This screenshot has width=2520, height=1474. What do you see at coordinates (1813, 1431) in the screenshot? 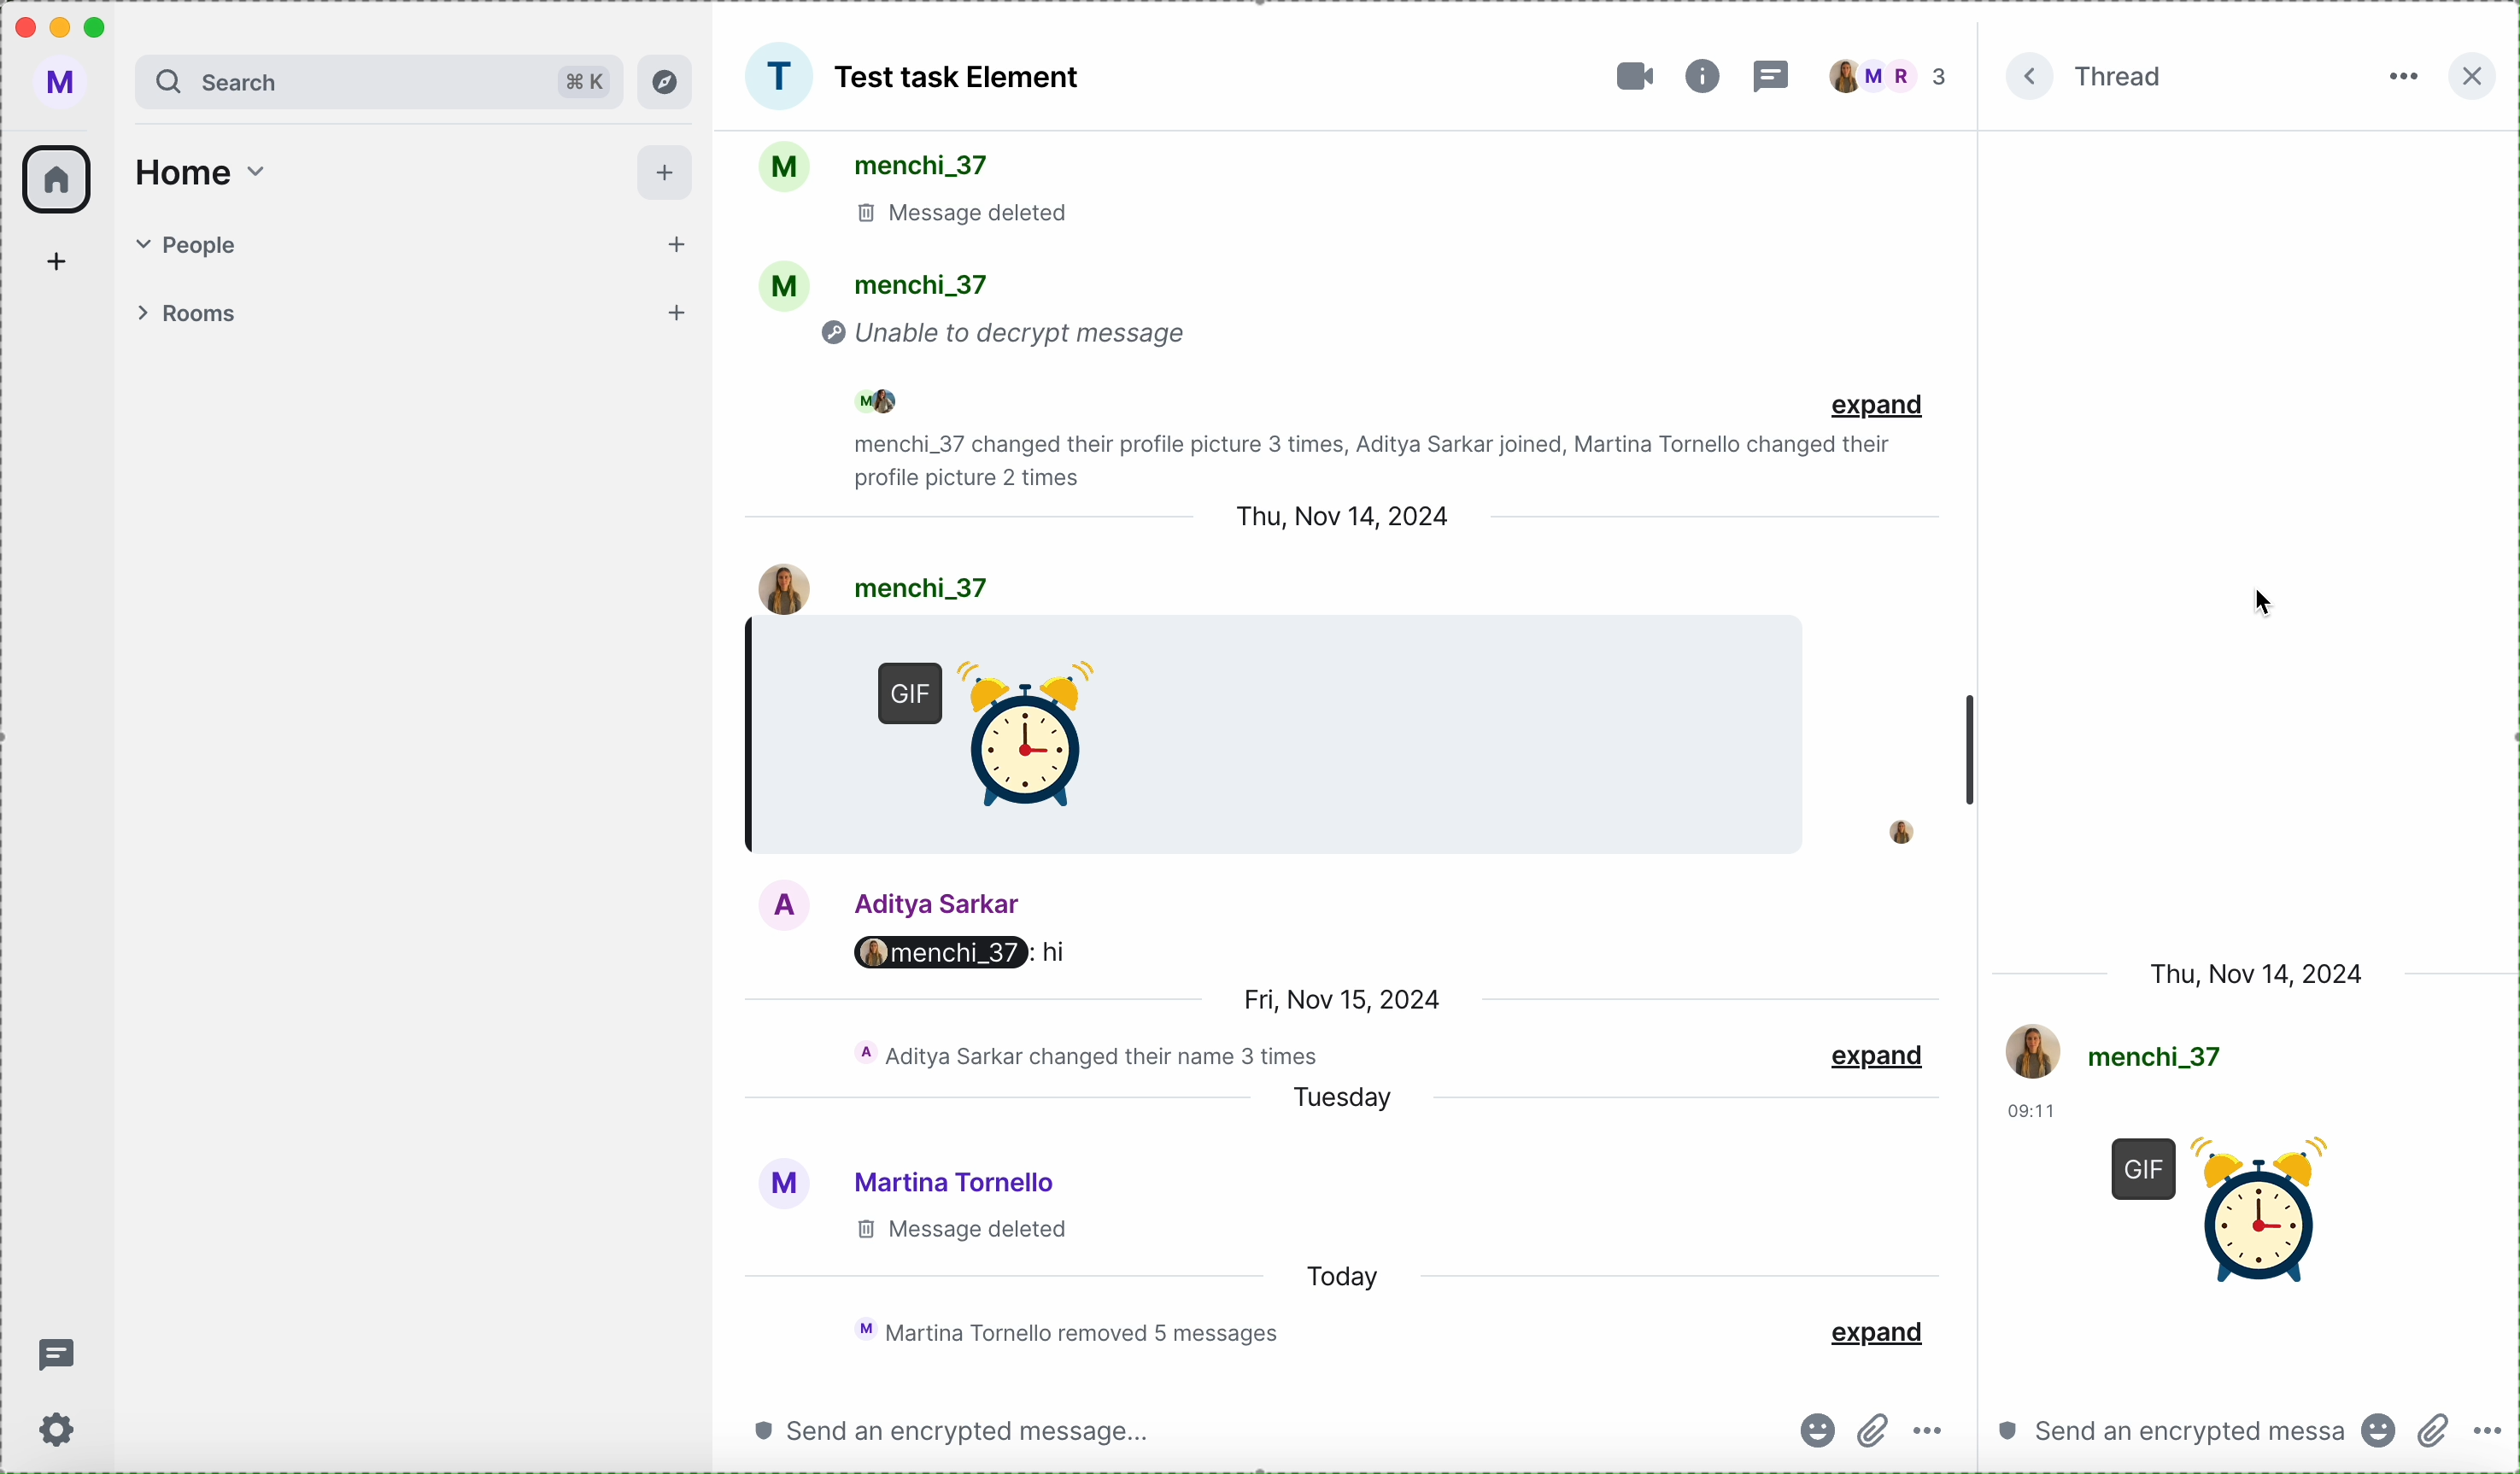
I see `emojis` at bounding box center [1813, 1431].